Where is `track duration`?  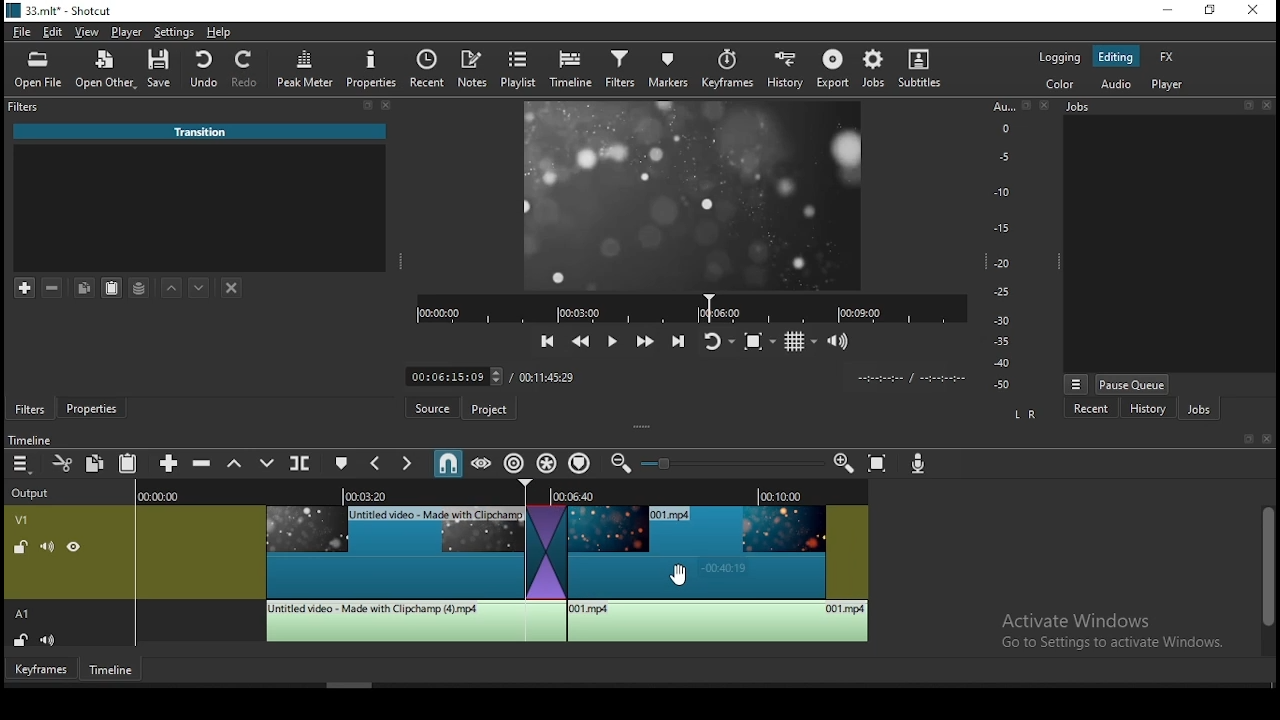 track duration is located at coordinates (546, 376).